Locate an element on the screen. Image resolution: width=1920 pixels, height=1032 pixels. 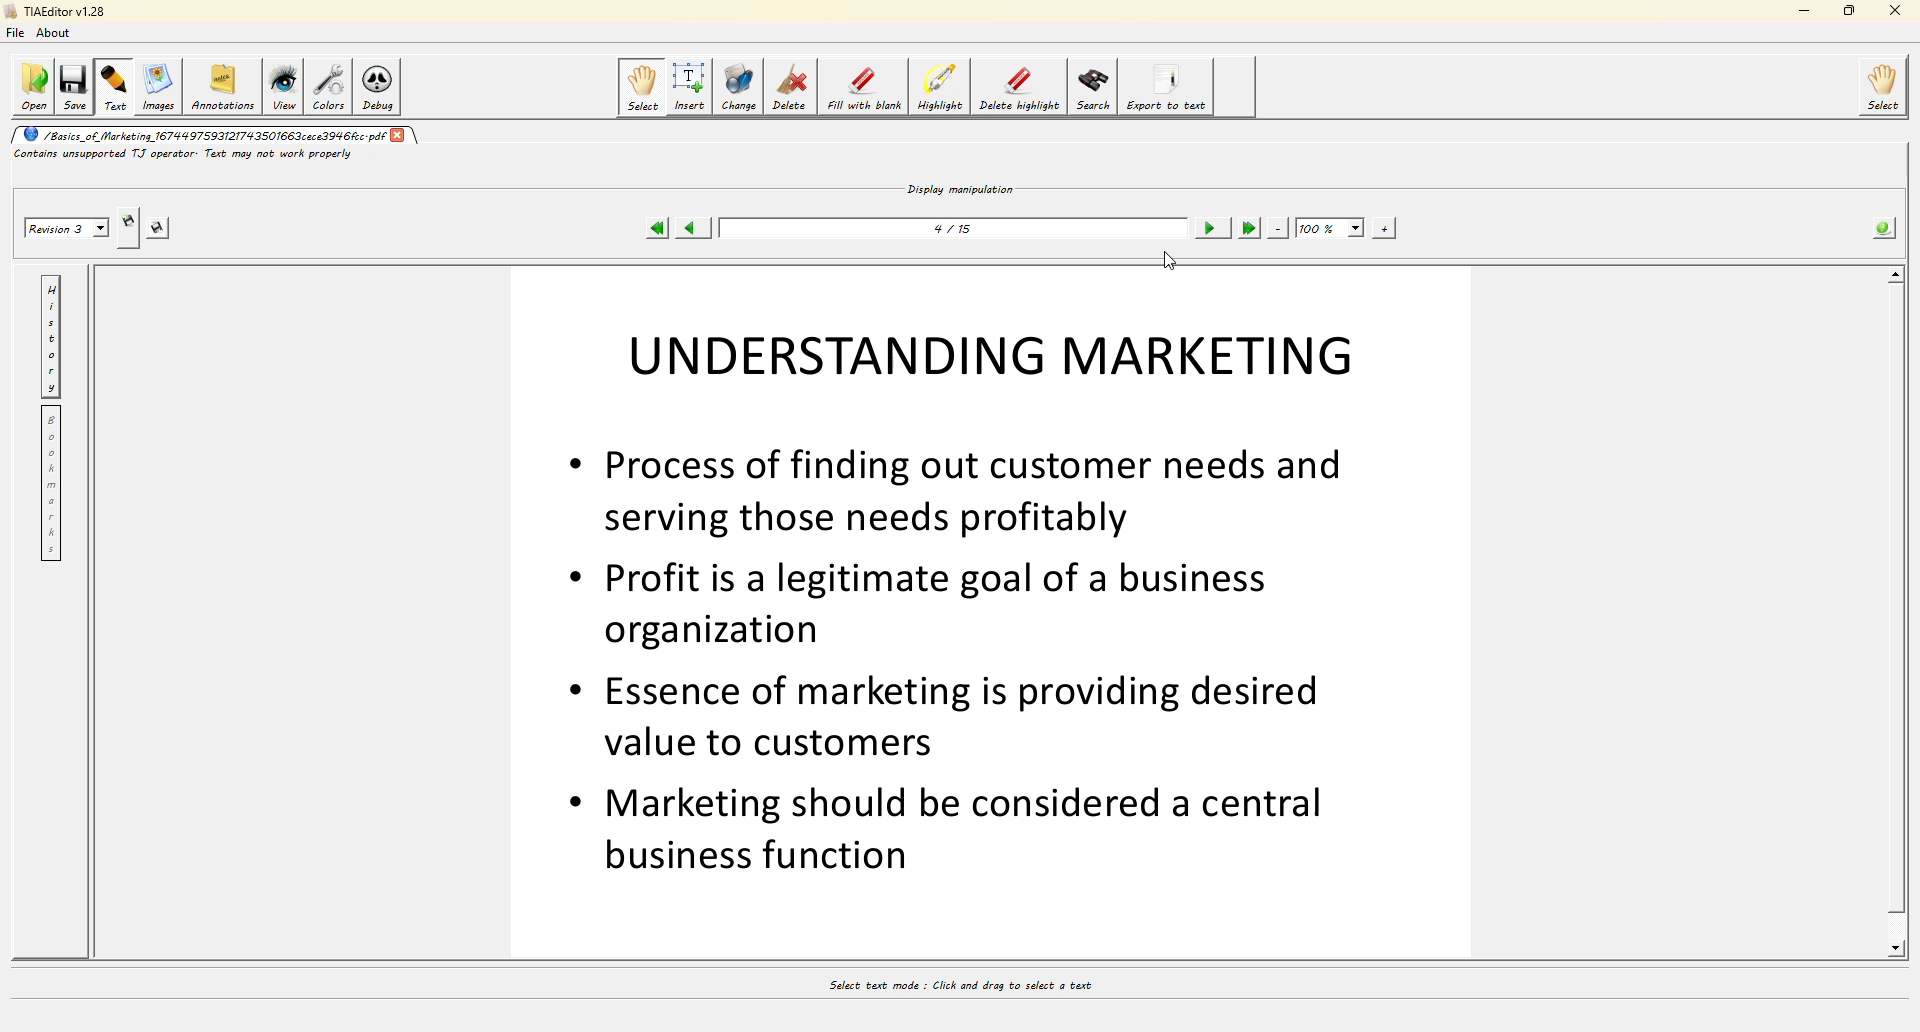
images is located at coordinates (159, 89).